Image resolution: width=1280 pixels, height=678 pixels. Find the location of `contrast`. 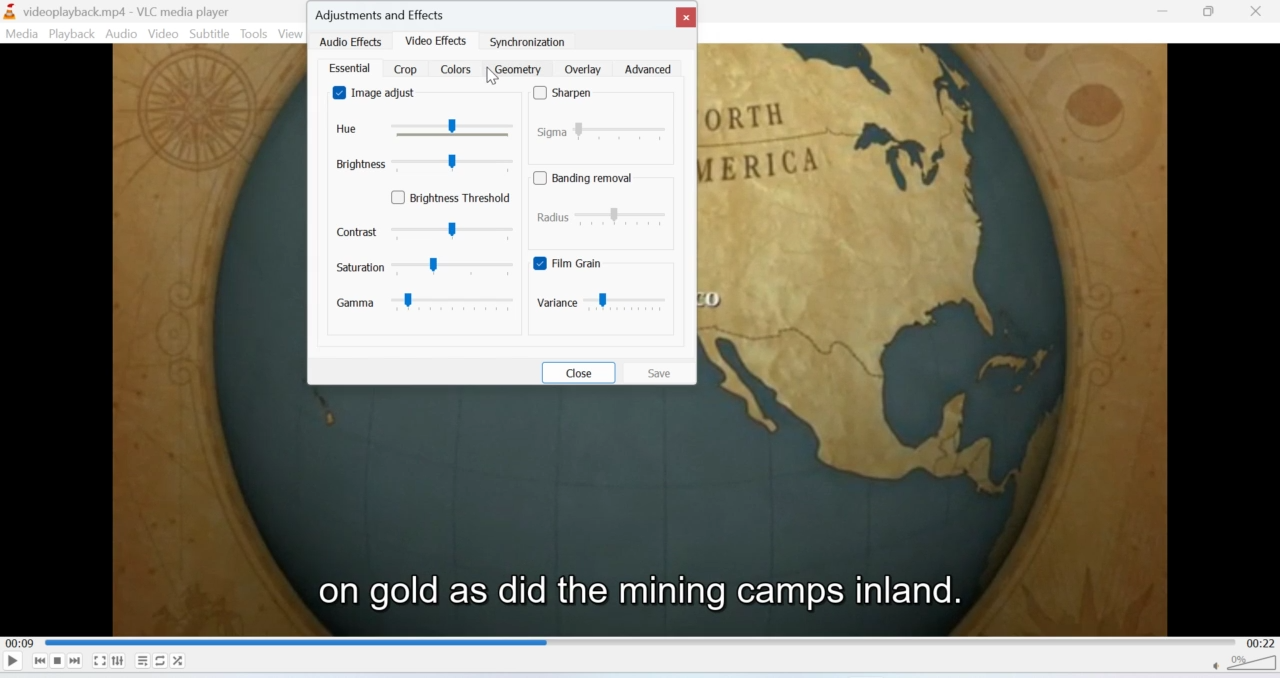

contrast is located at coordinates (425, 231).